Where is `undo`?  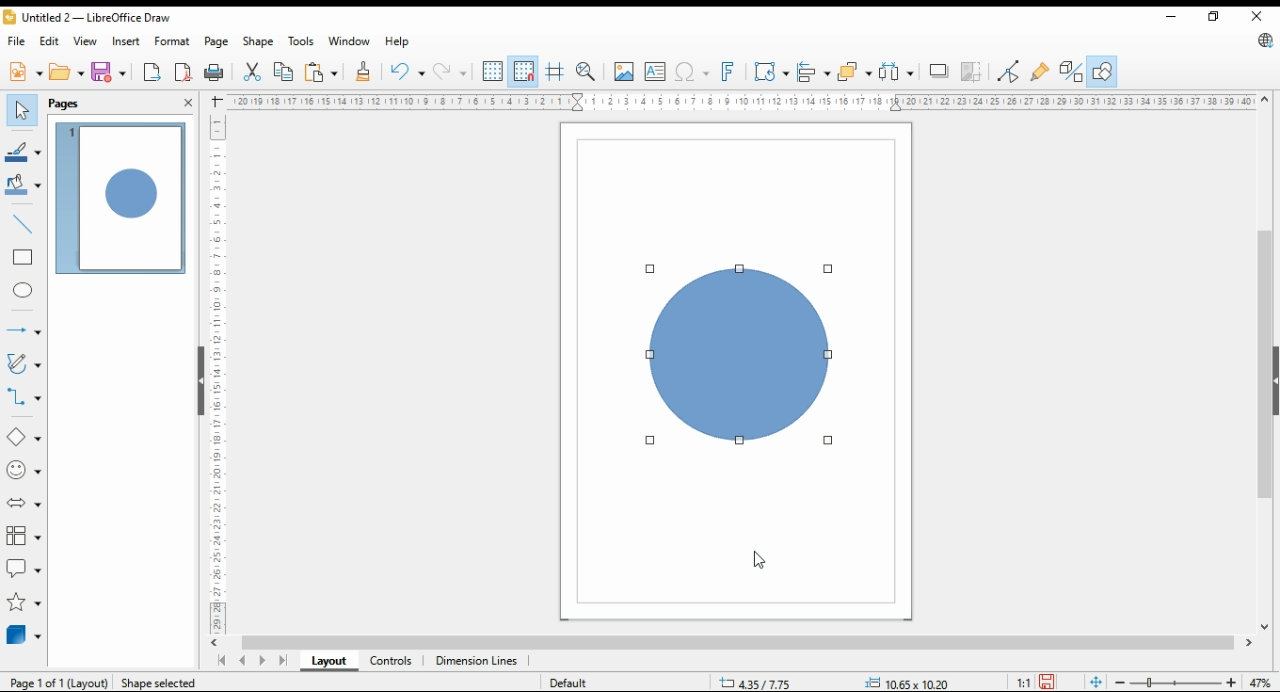
undo is located at coordinates (407, 72).